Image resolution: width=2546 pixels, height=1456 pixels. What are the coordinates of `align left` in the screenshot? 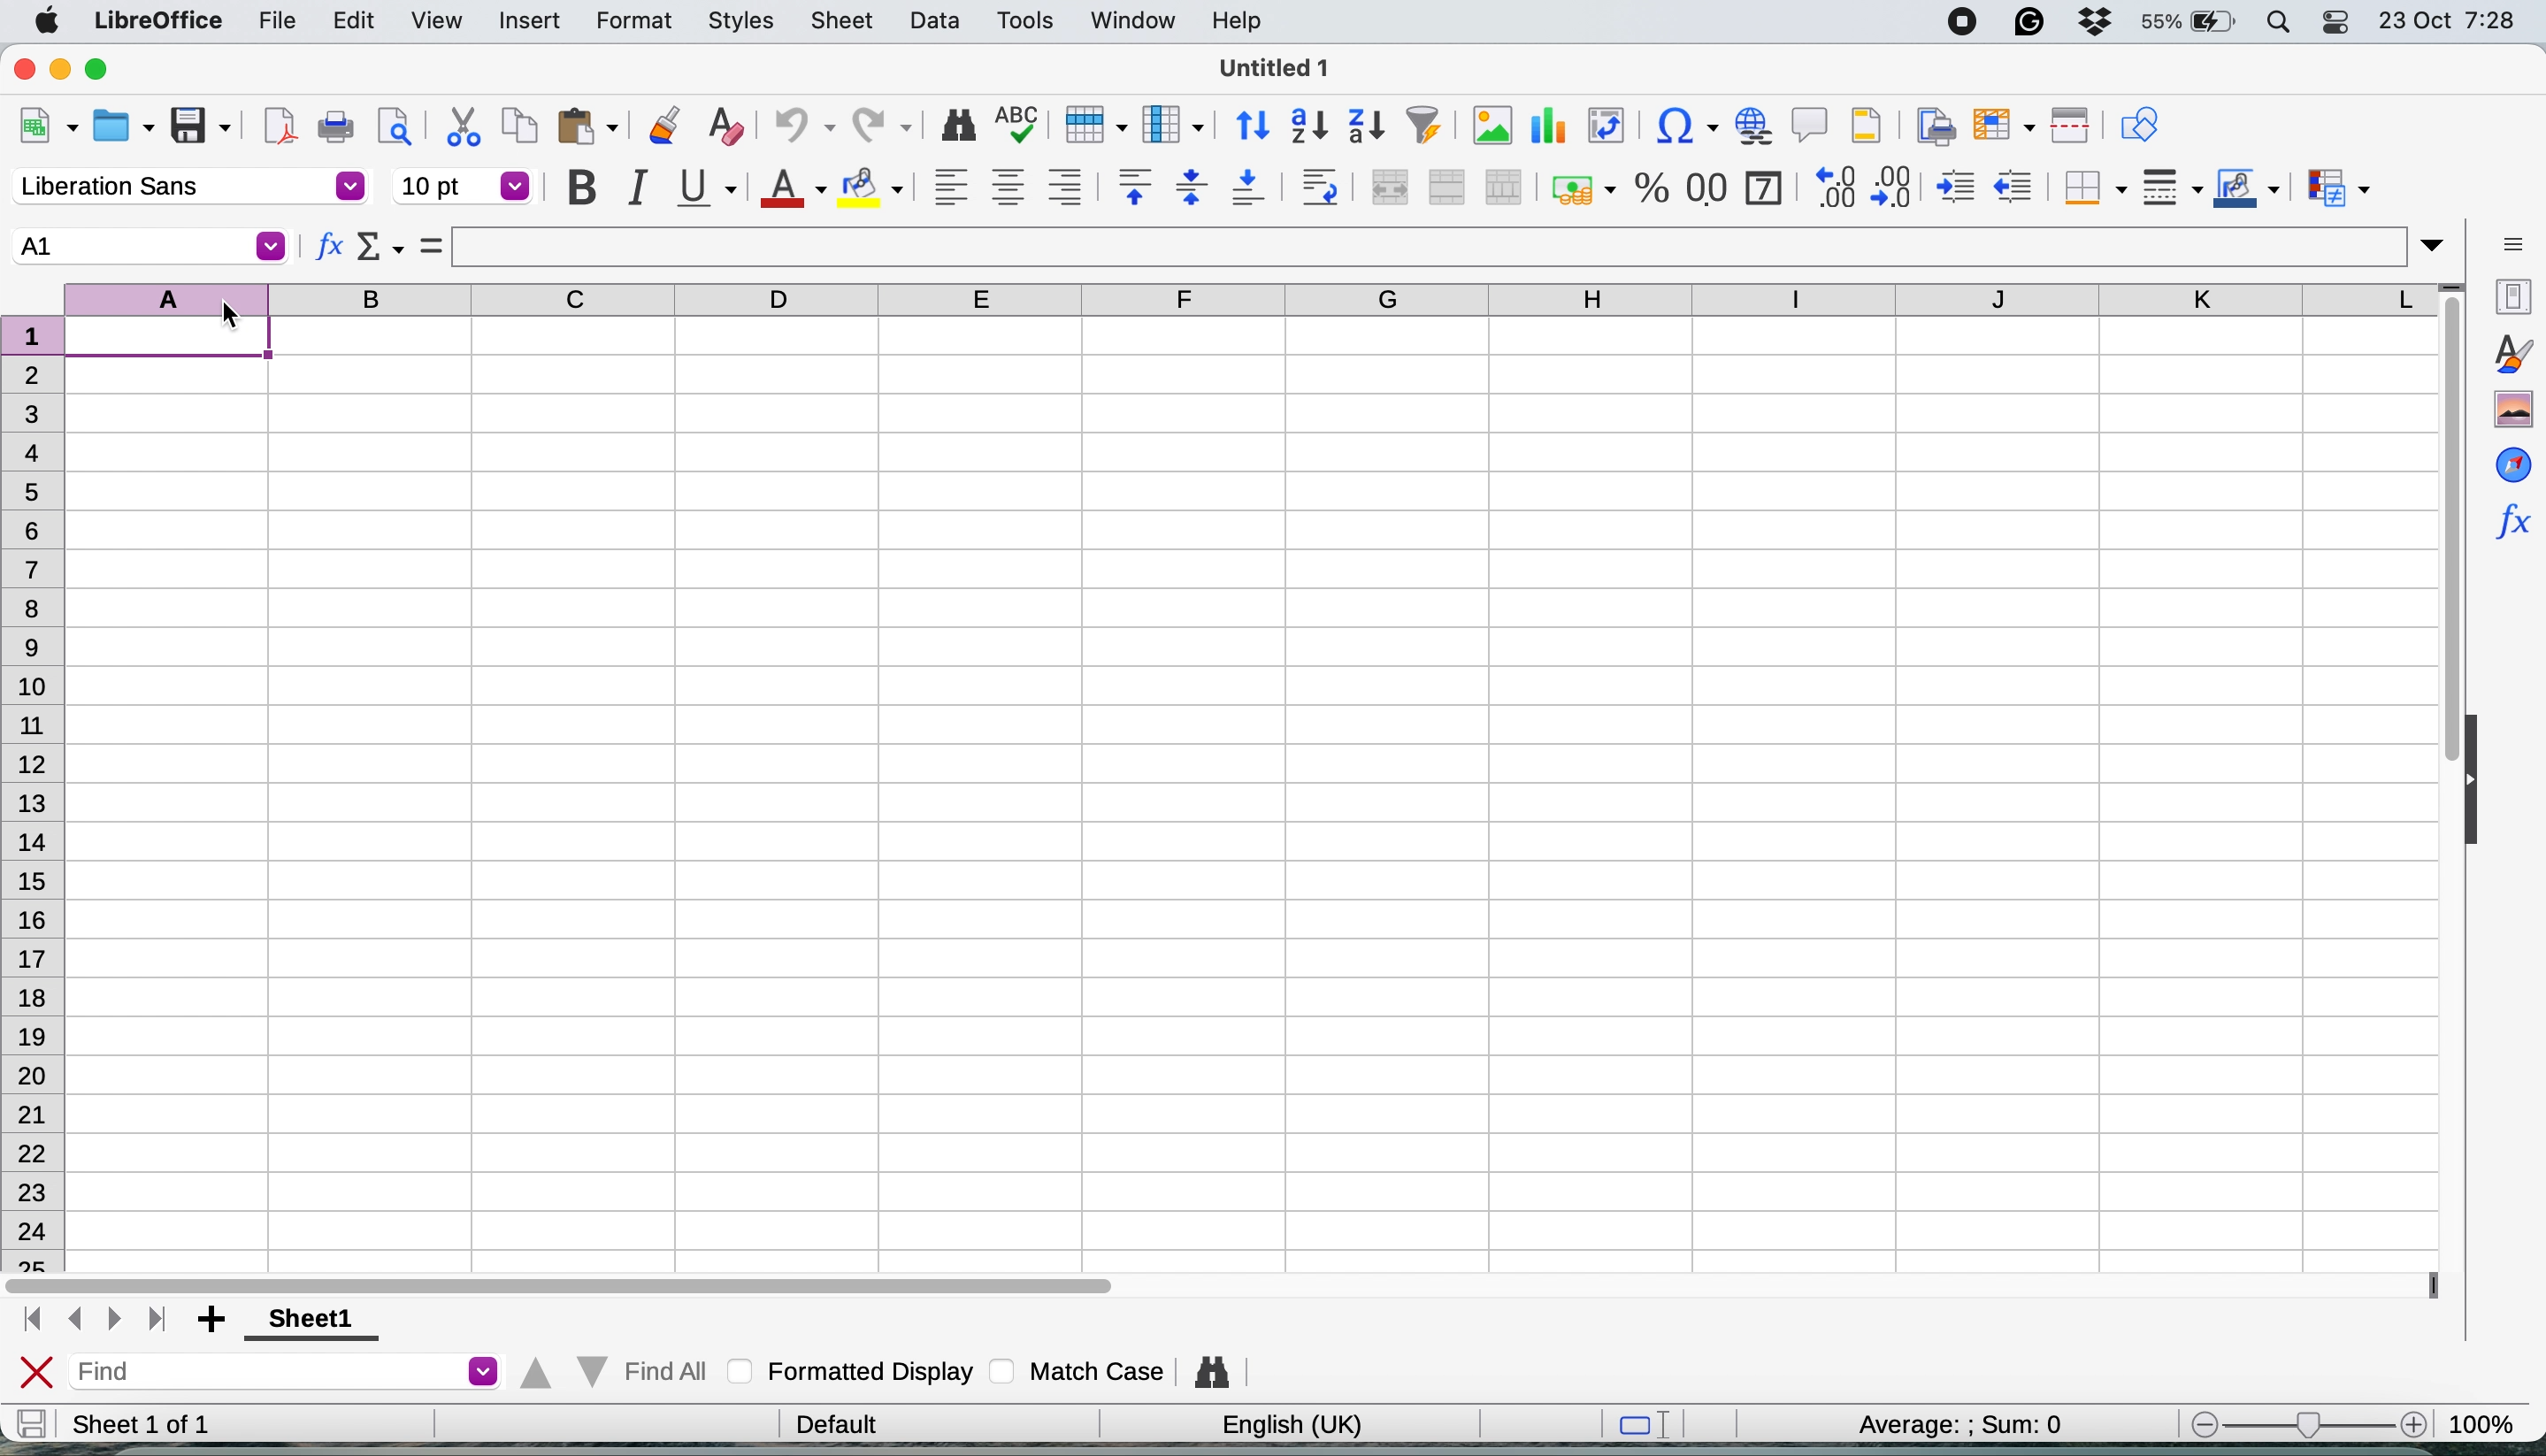 It's located at (946, 185).